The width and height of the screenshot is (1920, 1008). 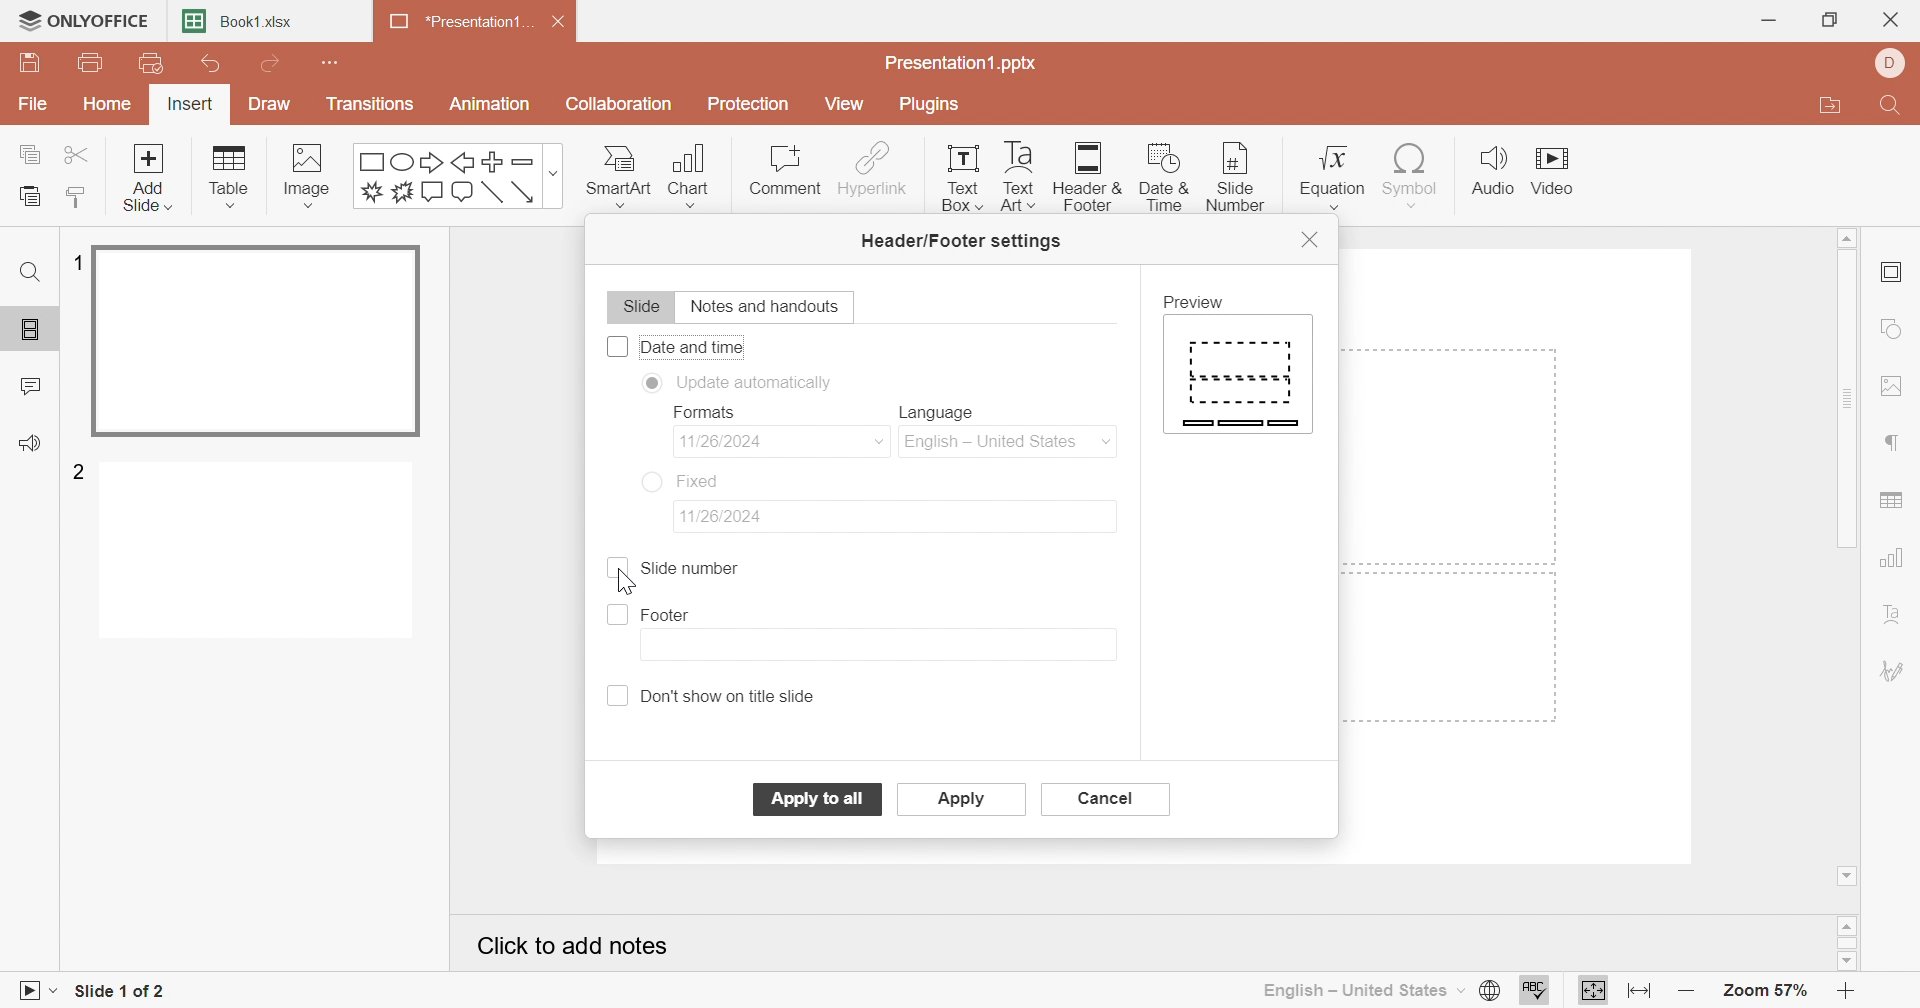 What do you see at coordinates (81, 470) in the screenshot?
I see `2` at bounding box center [81, 470].